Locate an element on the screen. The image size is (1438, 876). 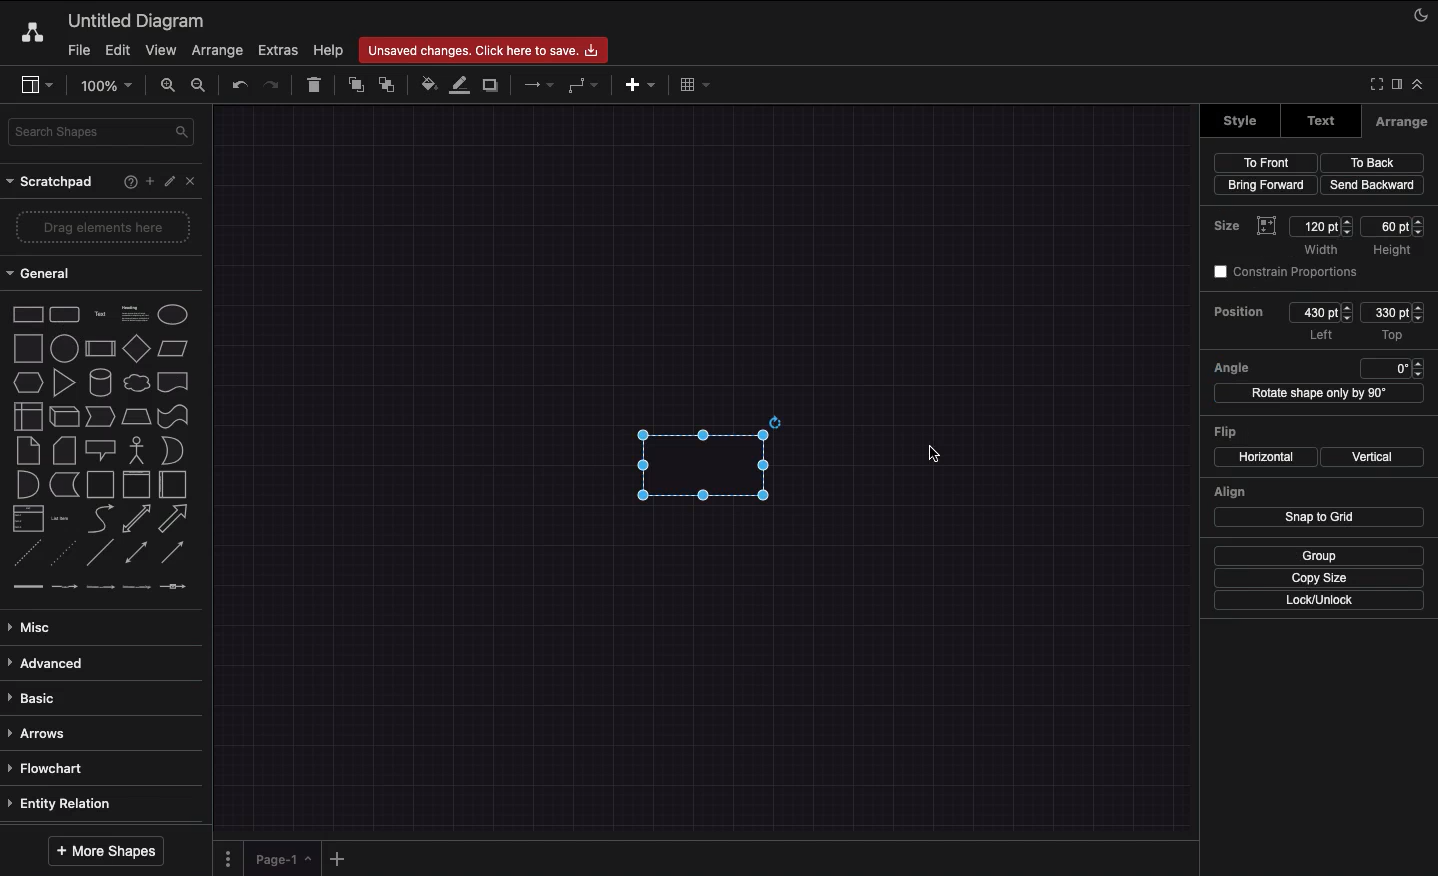
Extras is located at coordinates (275, 51).